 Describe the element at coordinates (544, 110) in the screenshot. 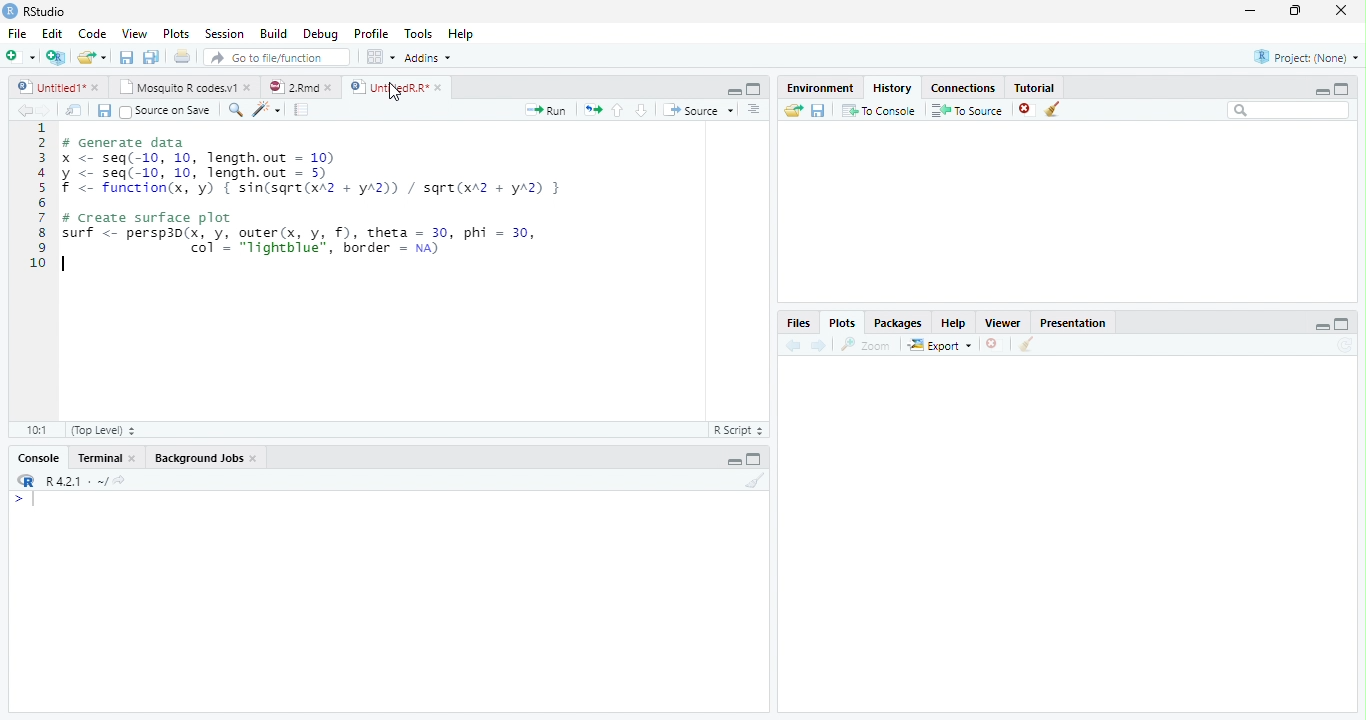

I see `Run` at that location.